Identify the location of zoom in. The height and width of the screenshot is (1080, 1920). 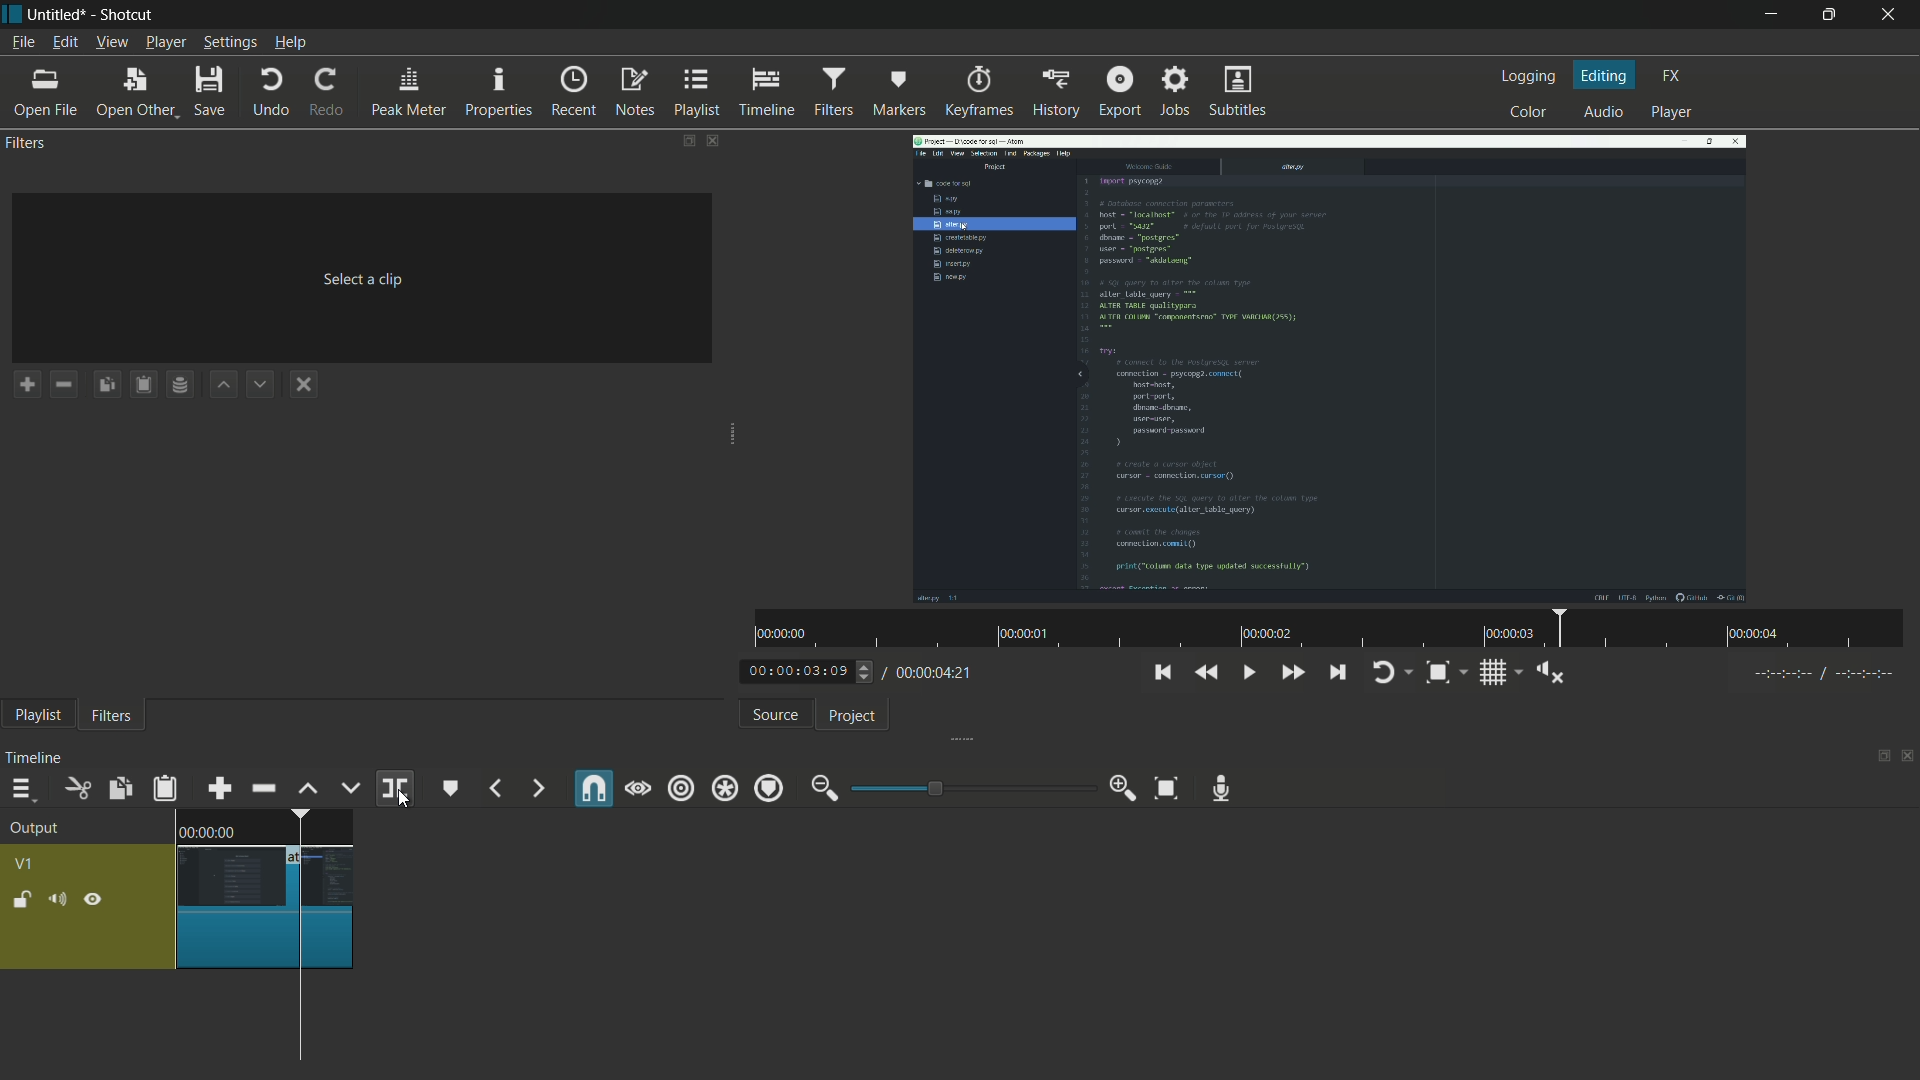
(1121, 791).